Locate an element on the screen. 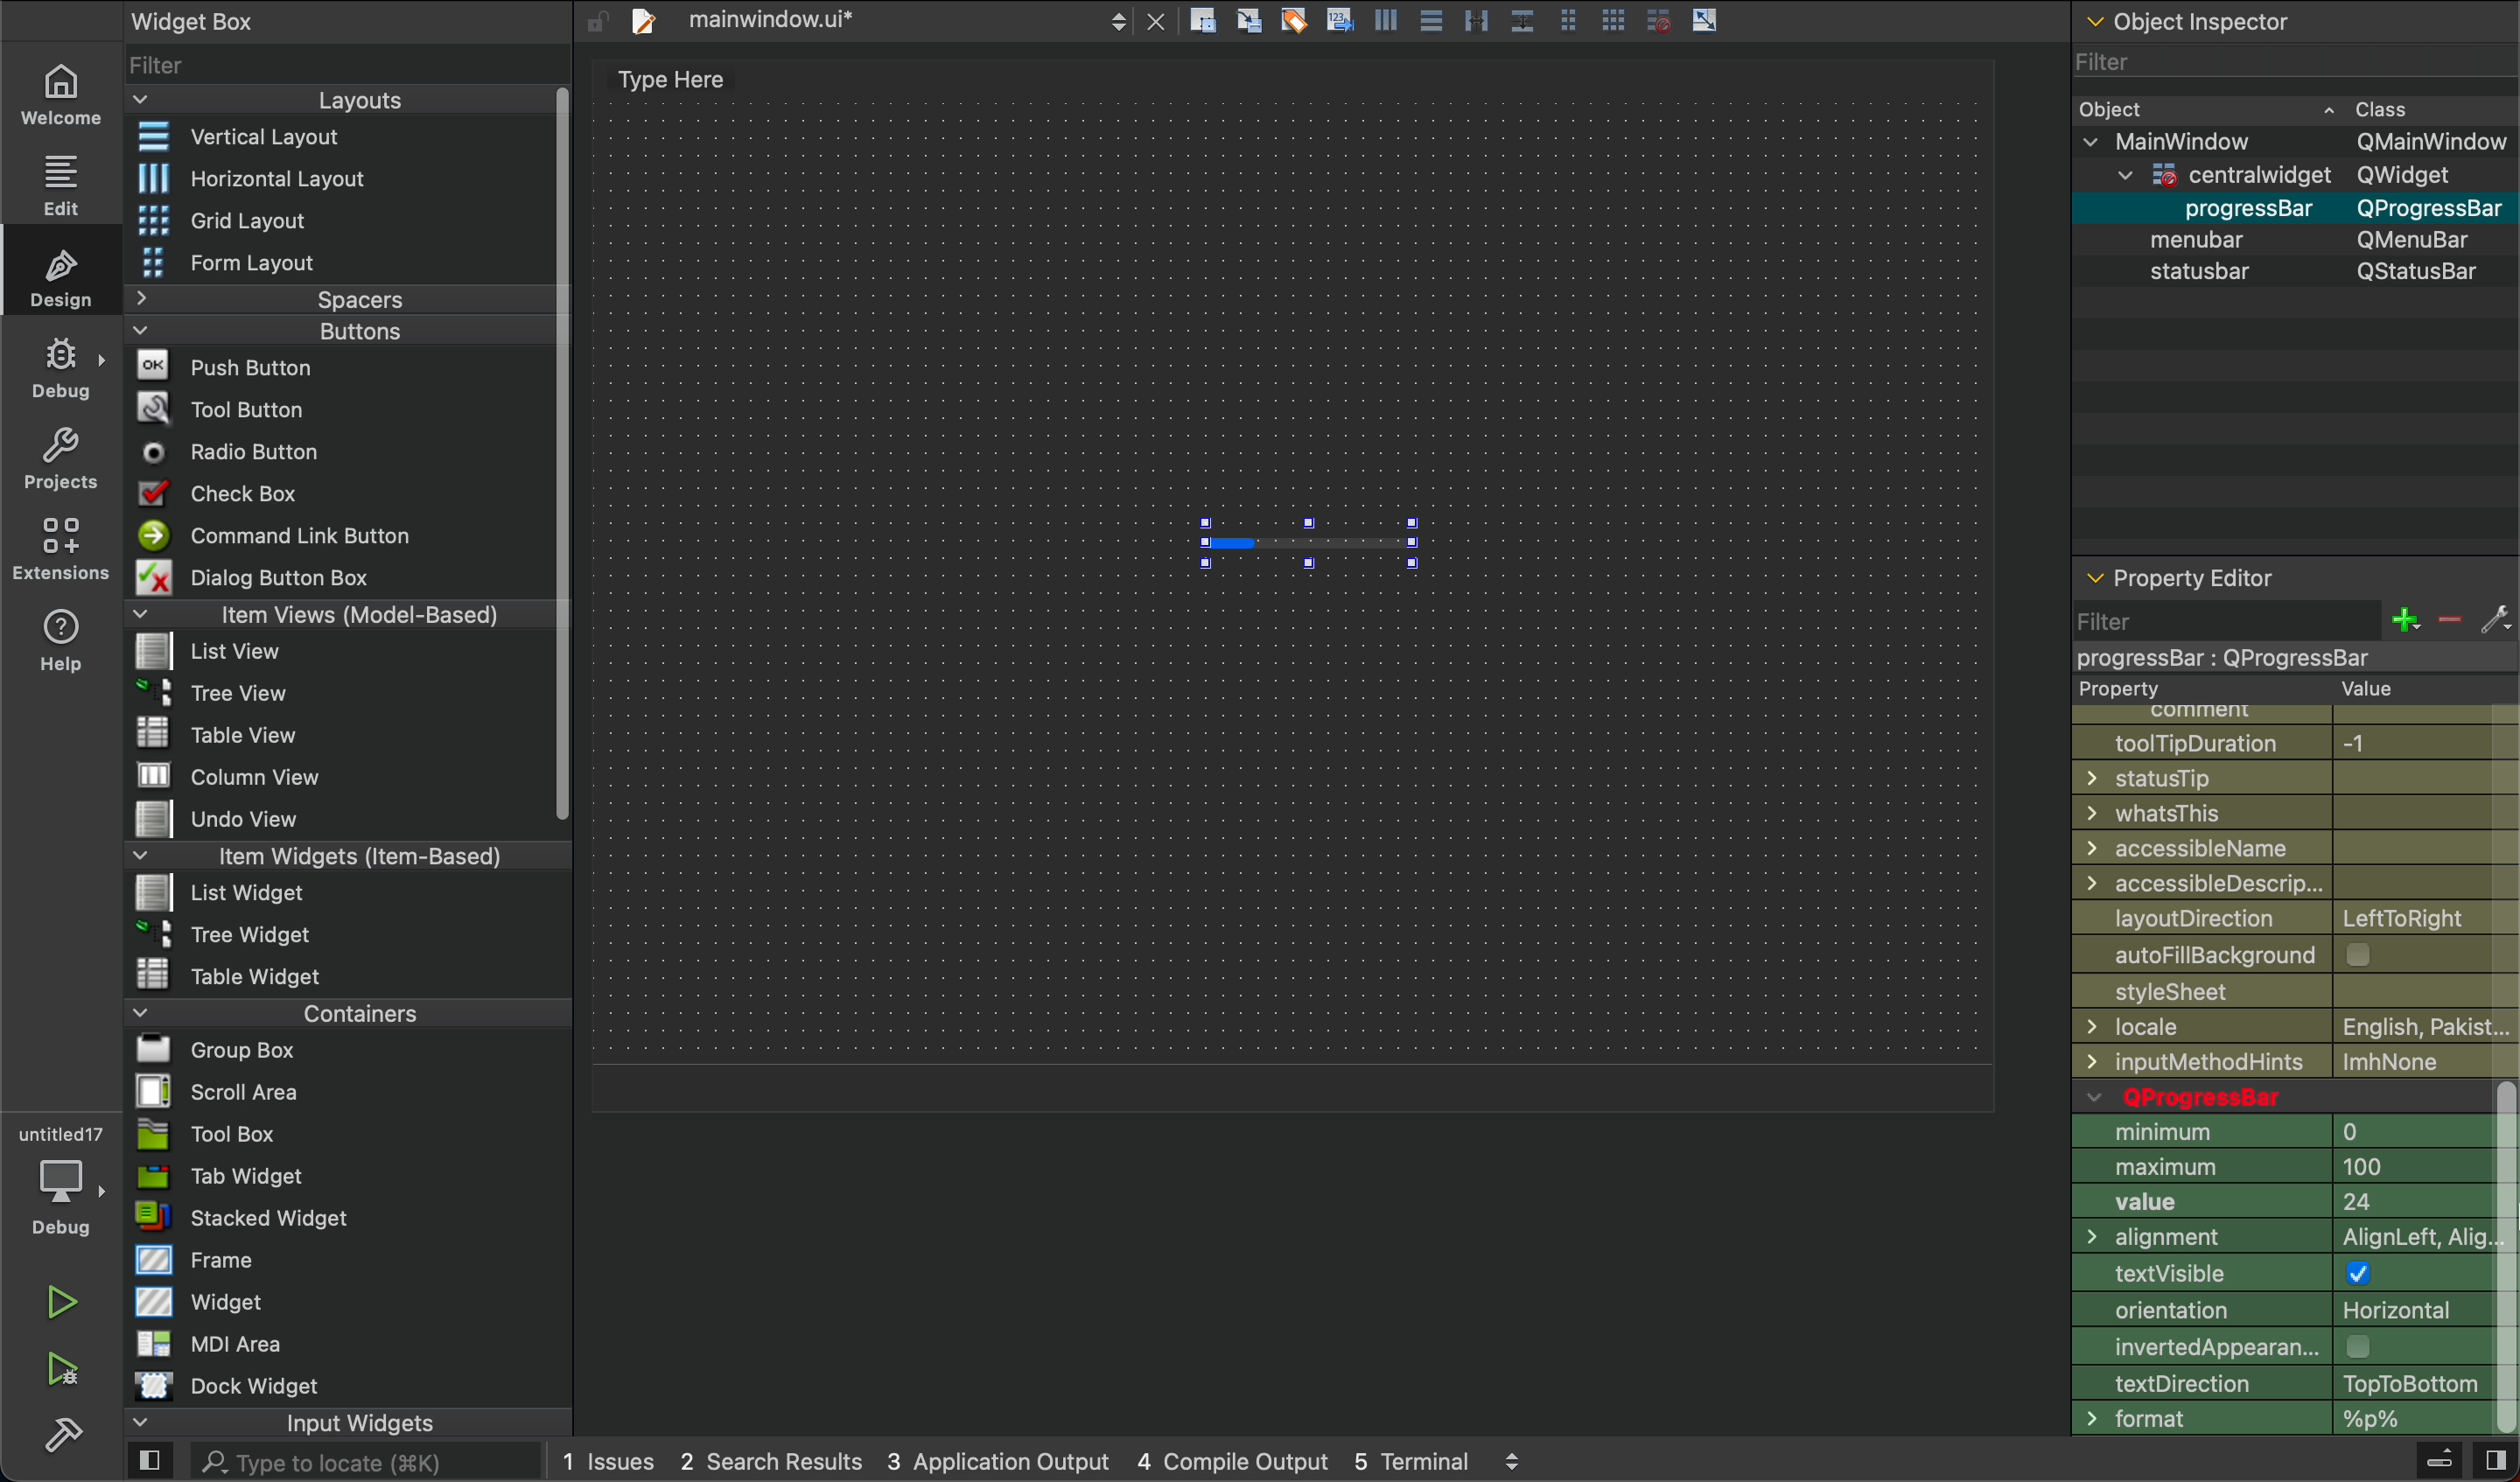  appereance is located at coordinates (2281, 1346).